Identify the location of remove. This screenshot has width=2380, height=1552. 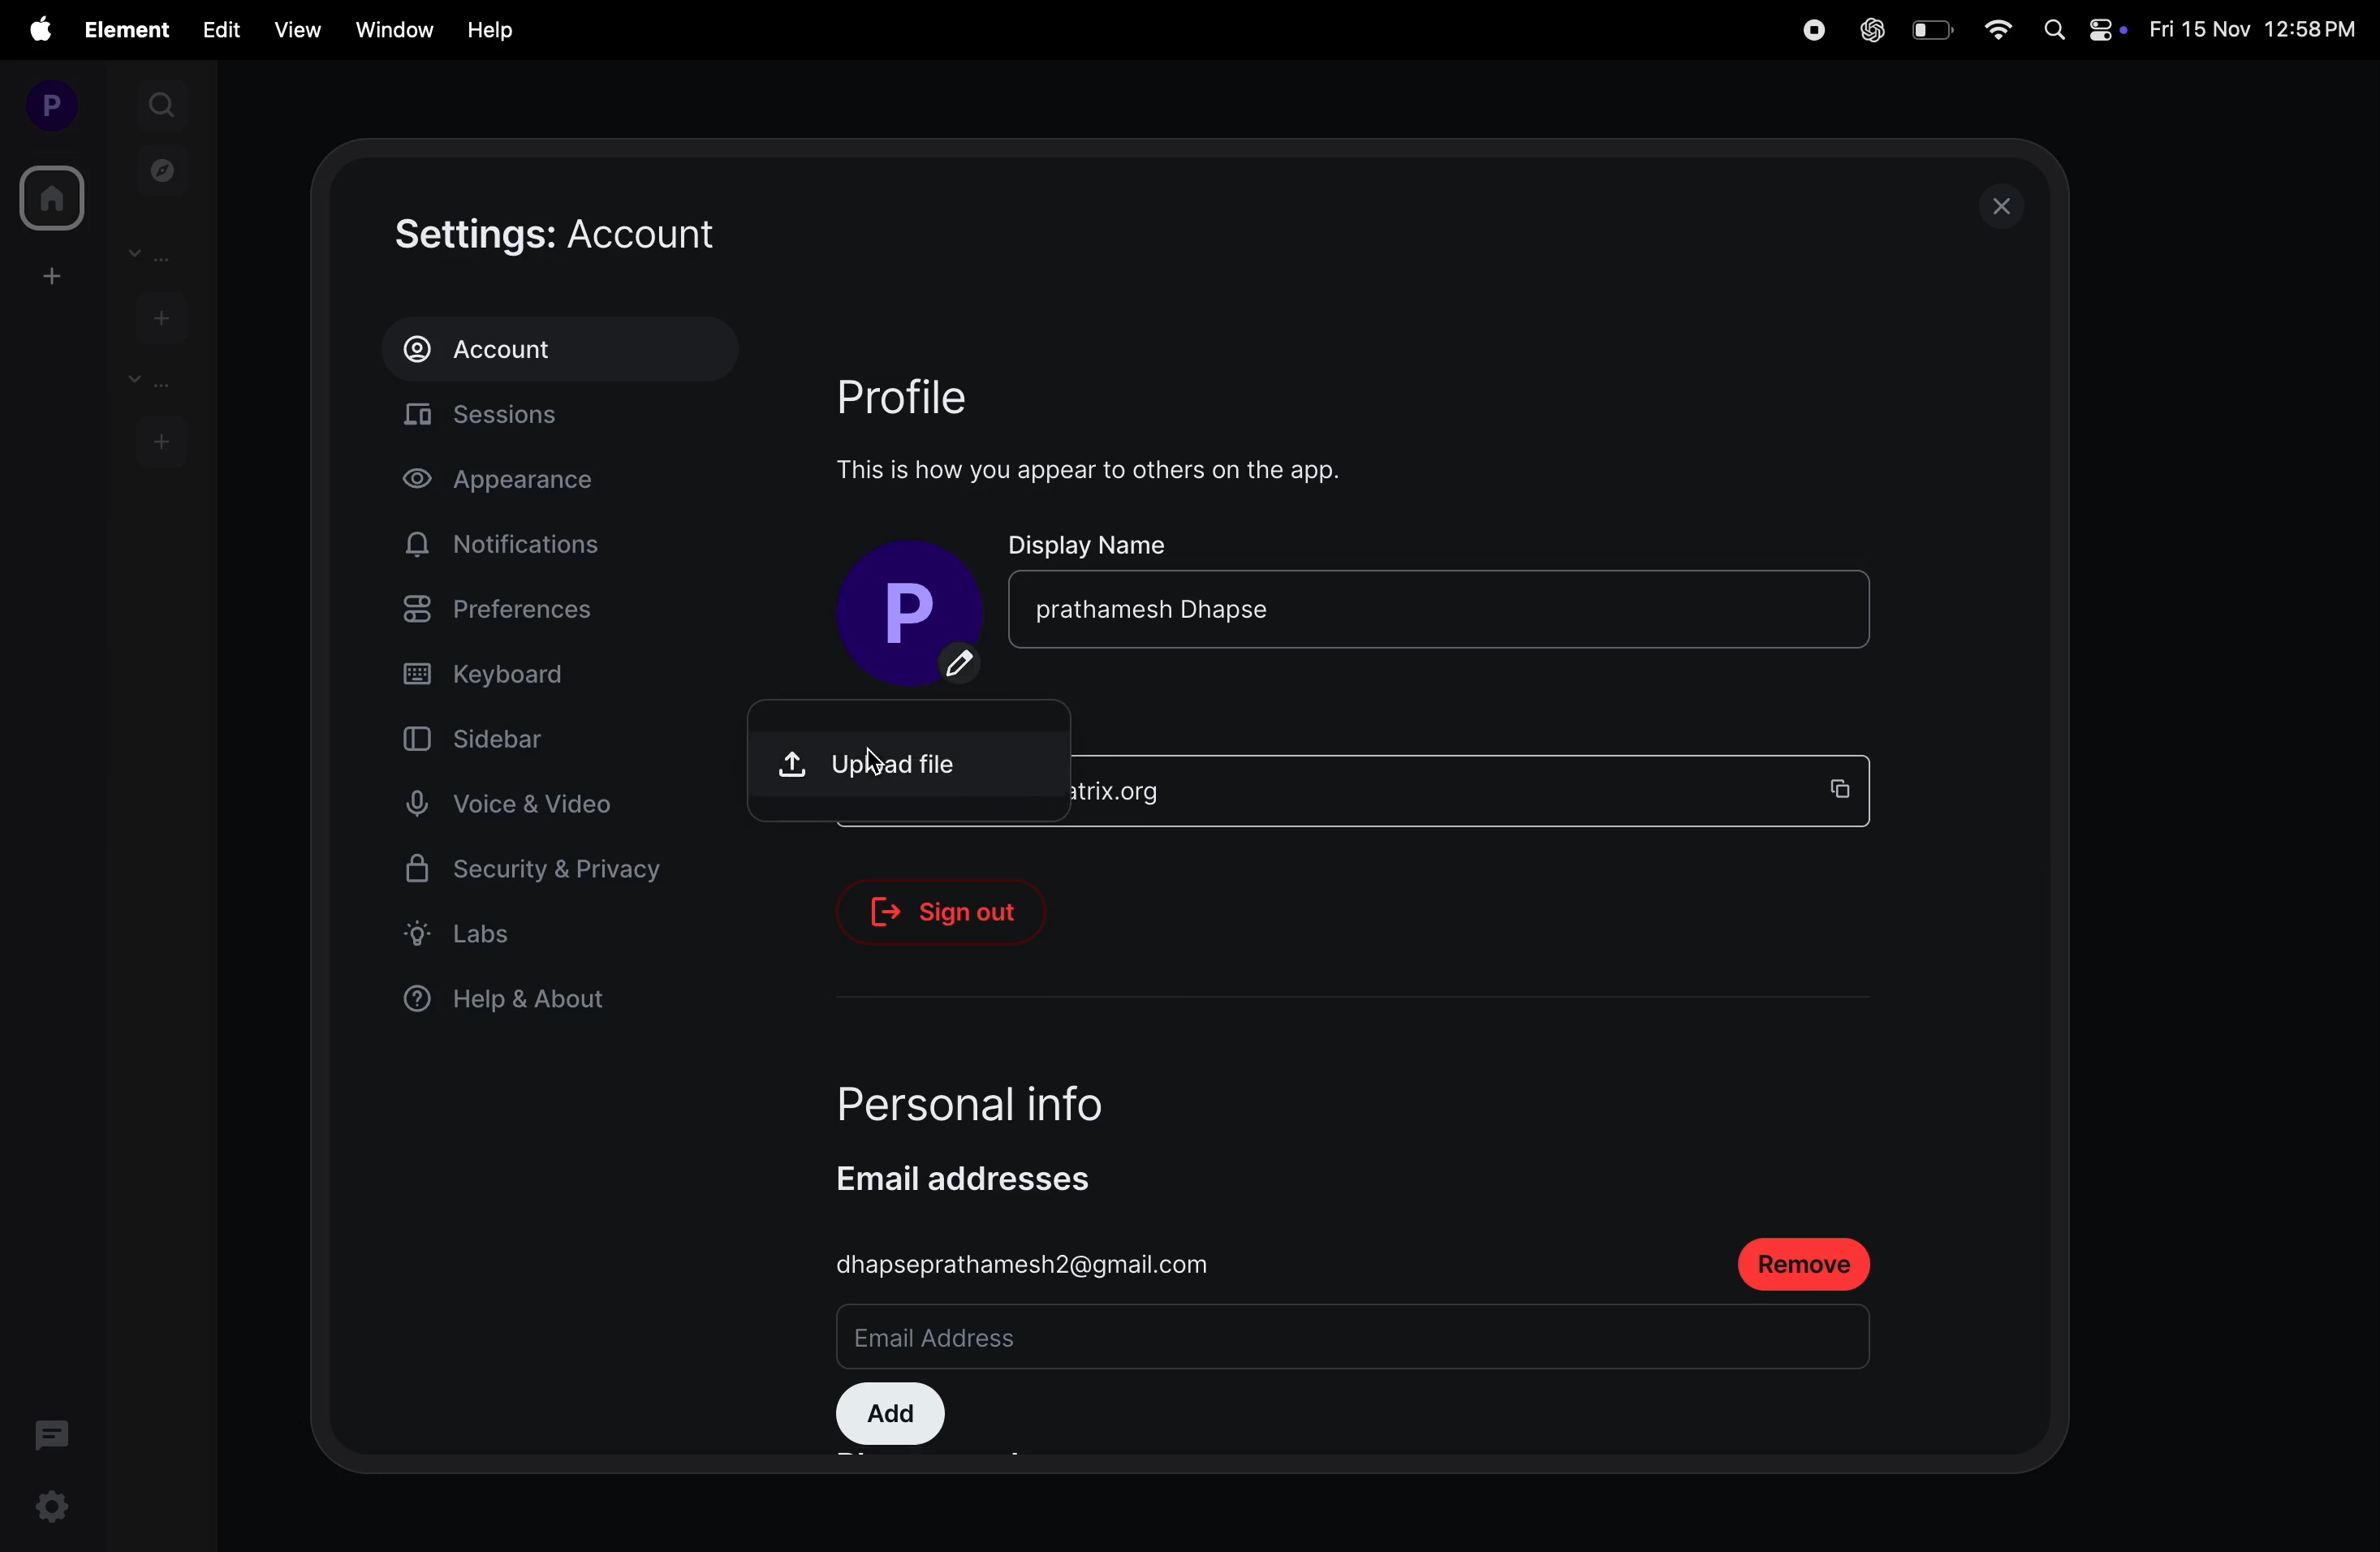
(1804, 1263).